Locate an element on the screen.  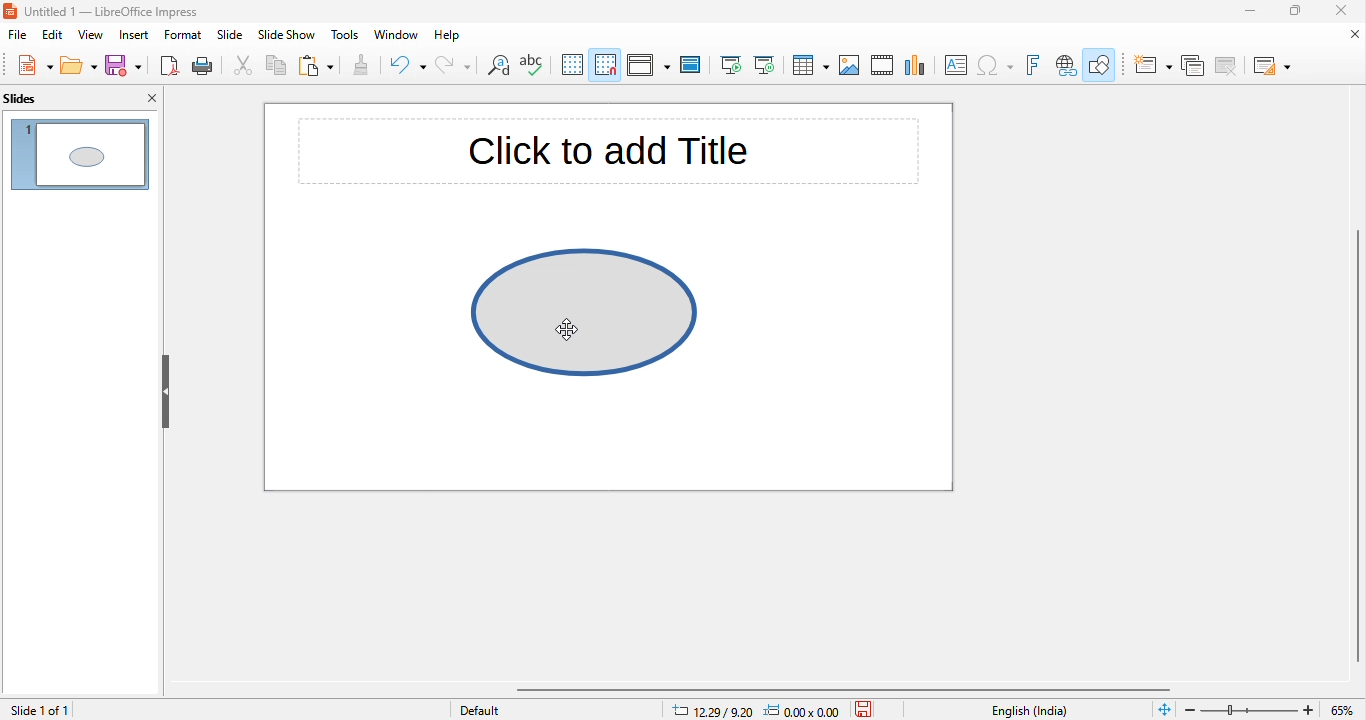
tools is located at coordinates (343, 36).